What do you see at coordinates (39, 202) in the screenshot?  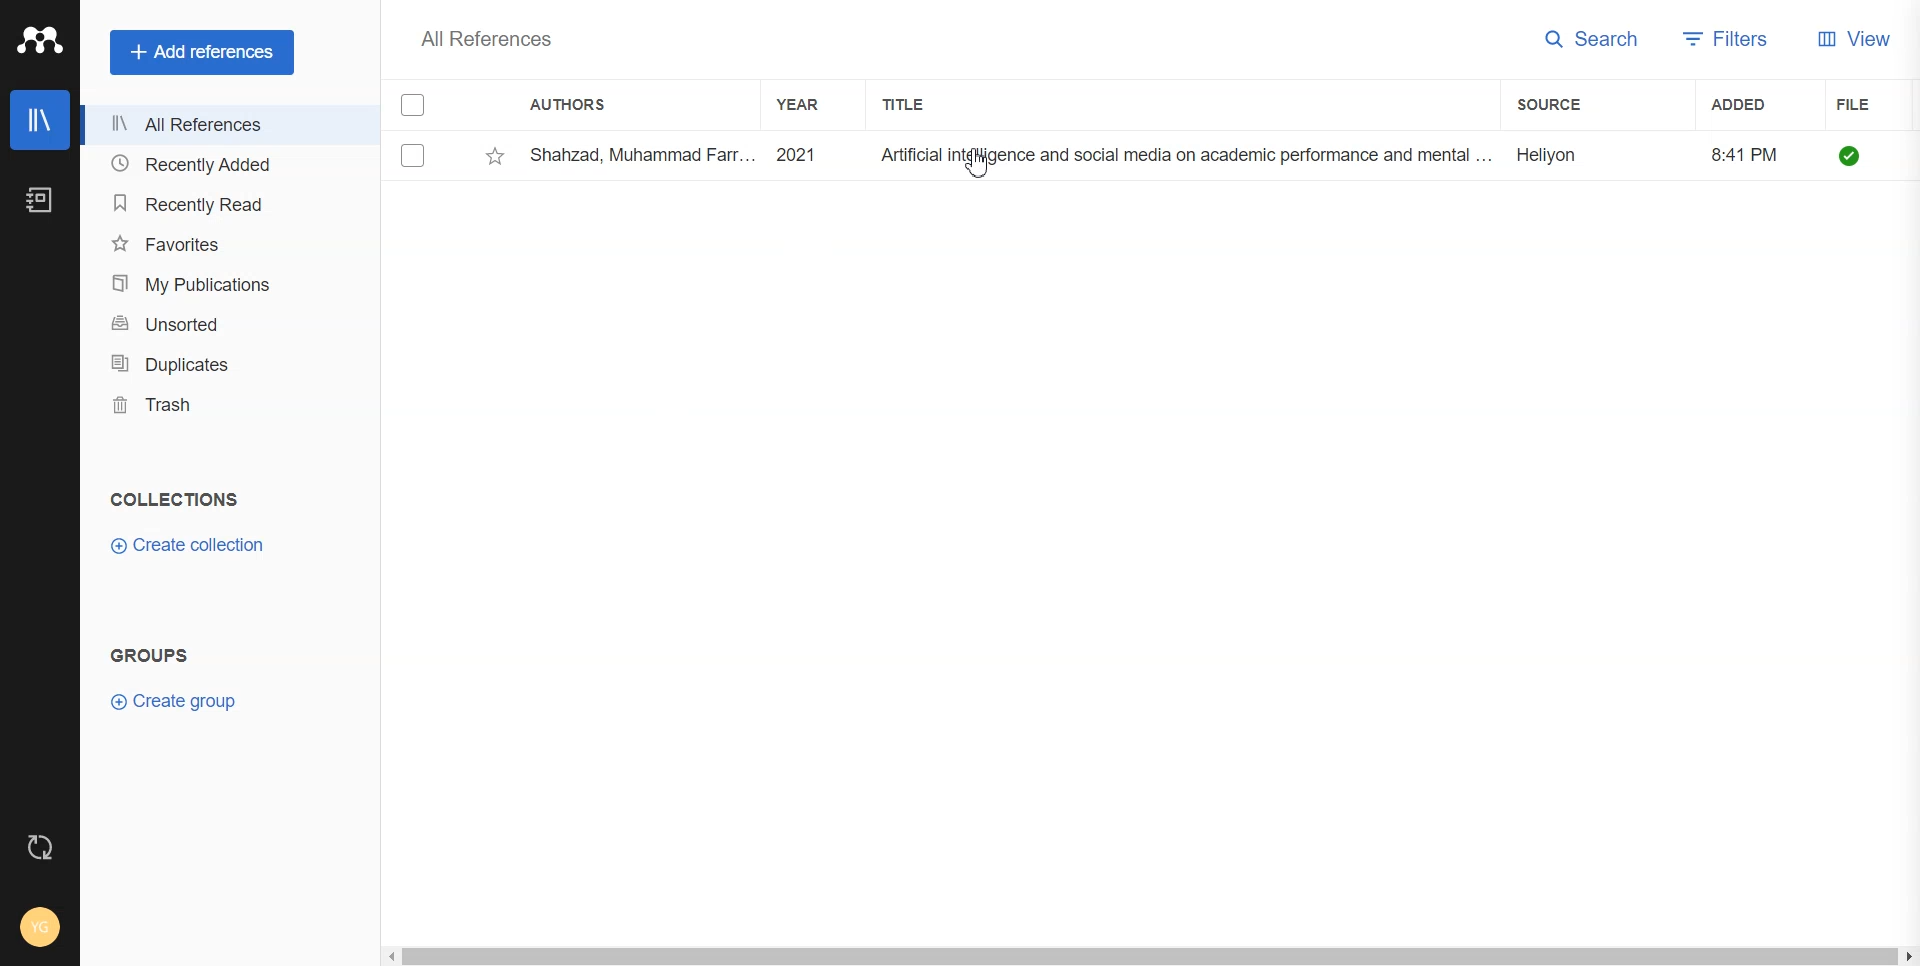 I see `Notebook` at bounding box center [39, 202].